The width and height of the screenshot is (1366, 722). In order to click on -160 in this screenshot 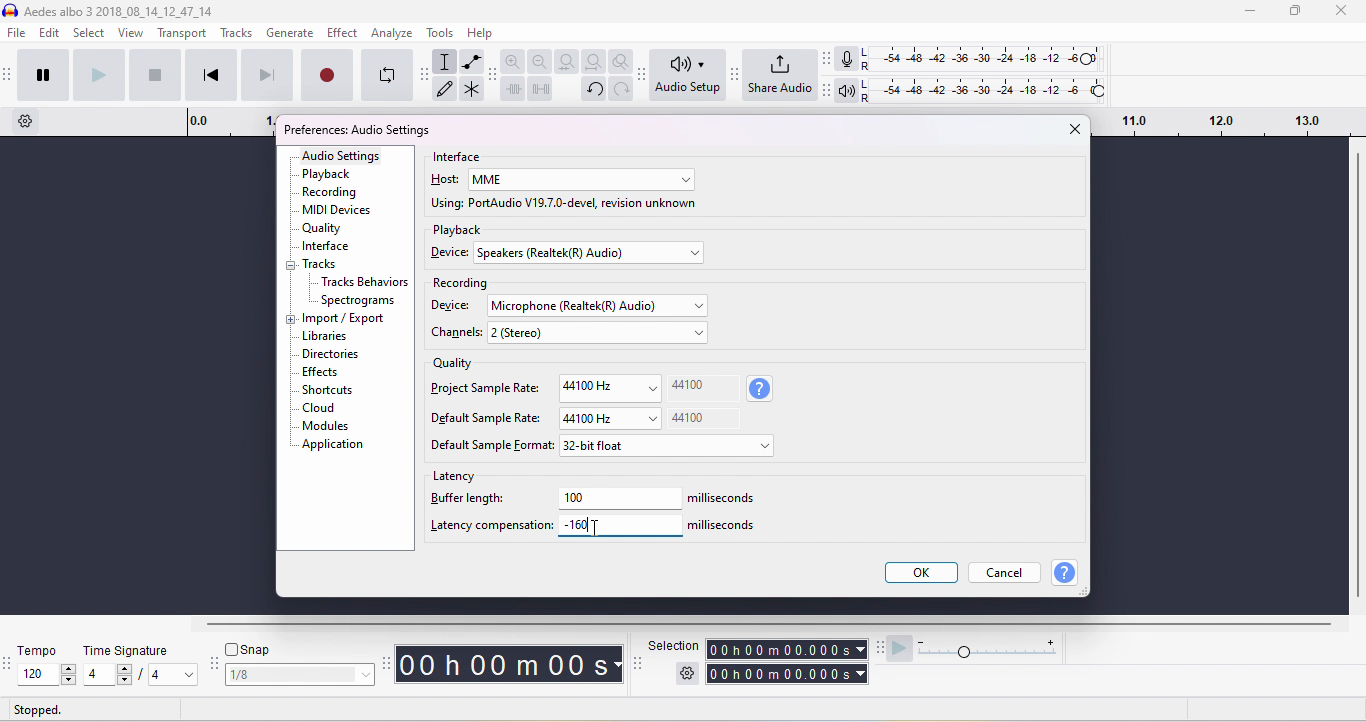, I will do `click(575, 522)`.